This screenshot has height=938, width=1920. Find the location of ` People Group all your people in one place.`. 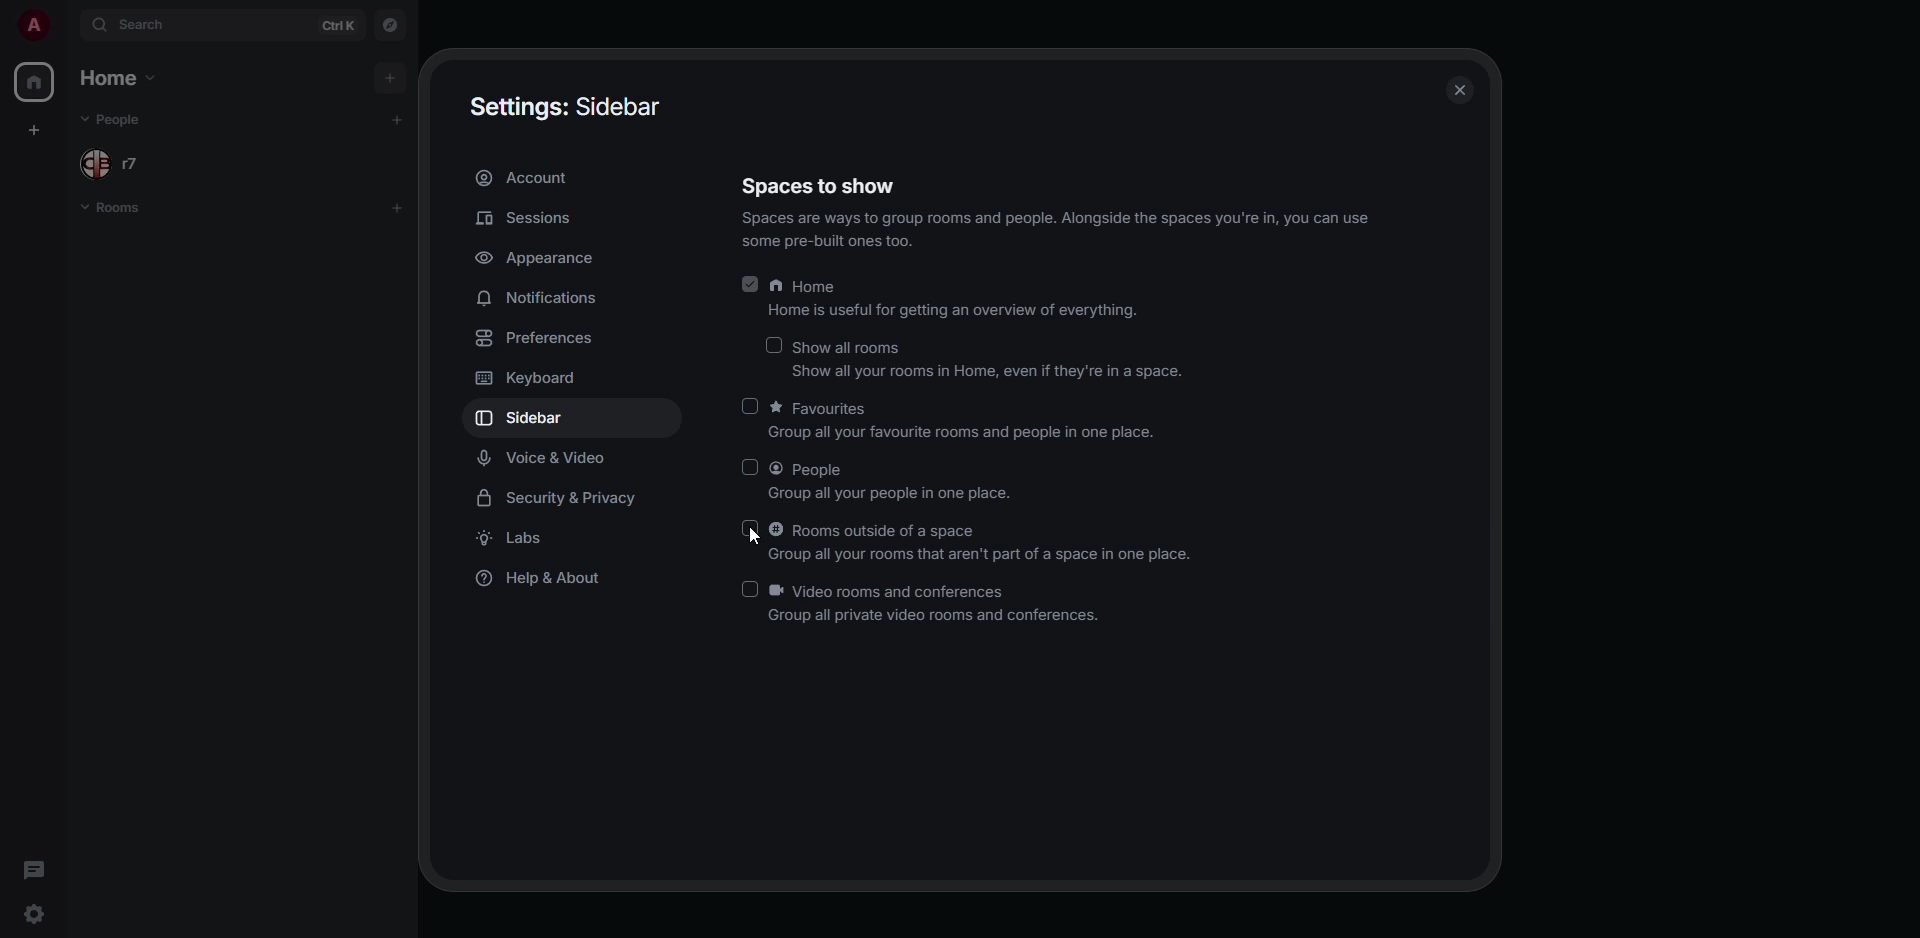

 People Group all your people in one place. is located at coordinates (896, 484).